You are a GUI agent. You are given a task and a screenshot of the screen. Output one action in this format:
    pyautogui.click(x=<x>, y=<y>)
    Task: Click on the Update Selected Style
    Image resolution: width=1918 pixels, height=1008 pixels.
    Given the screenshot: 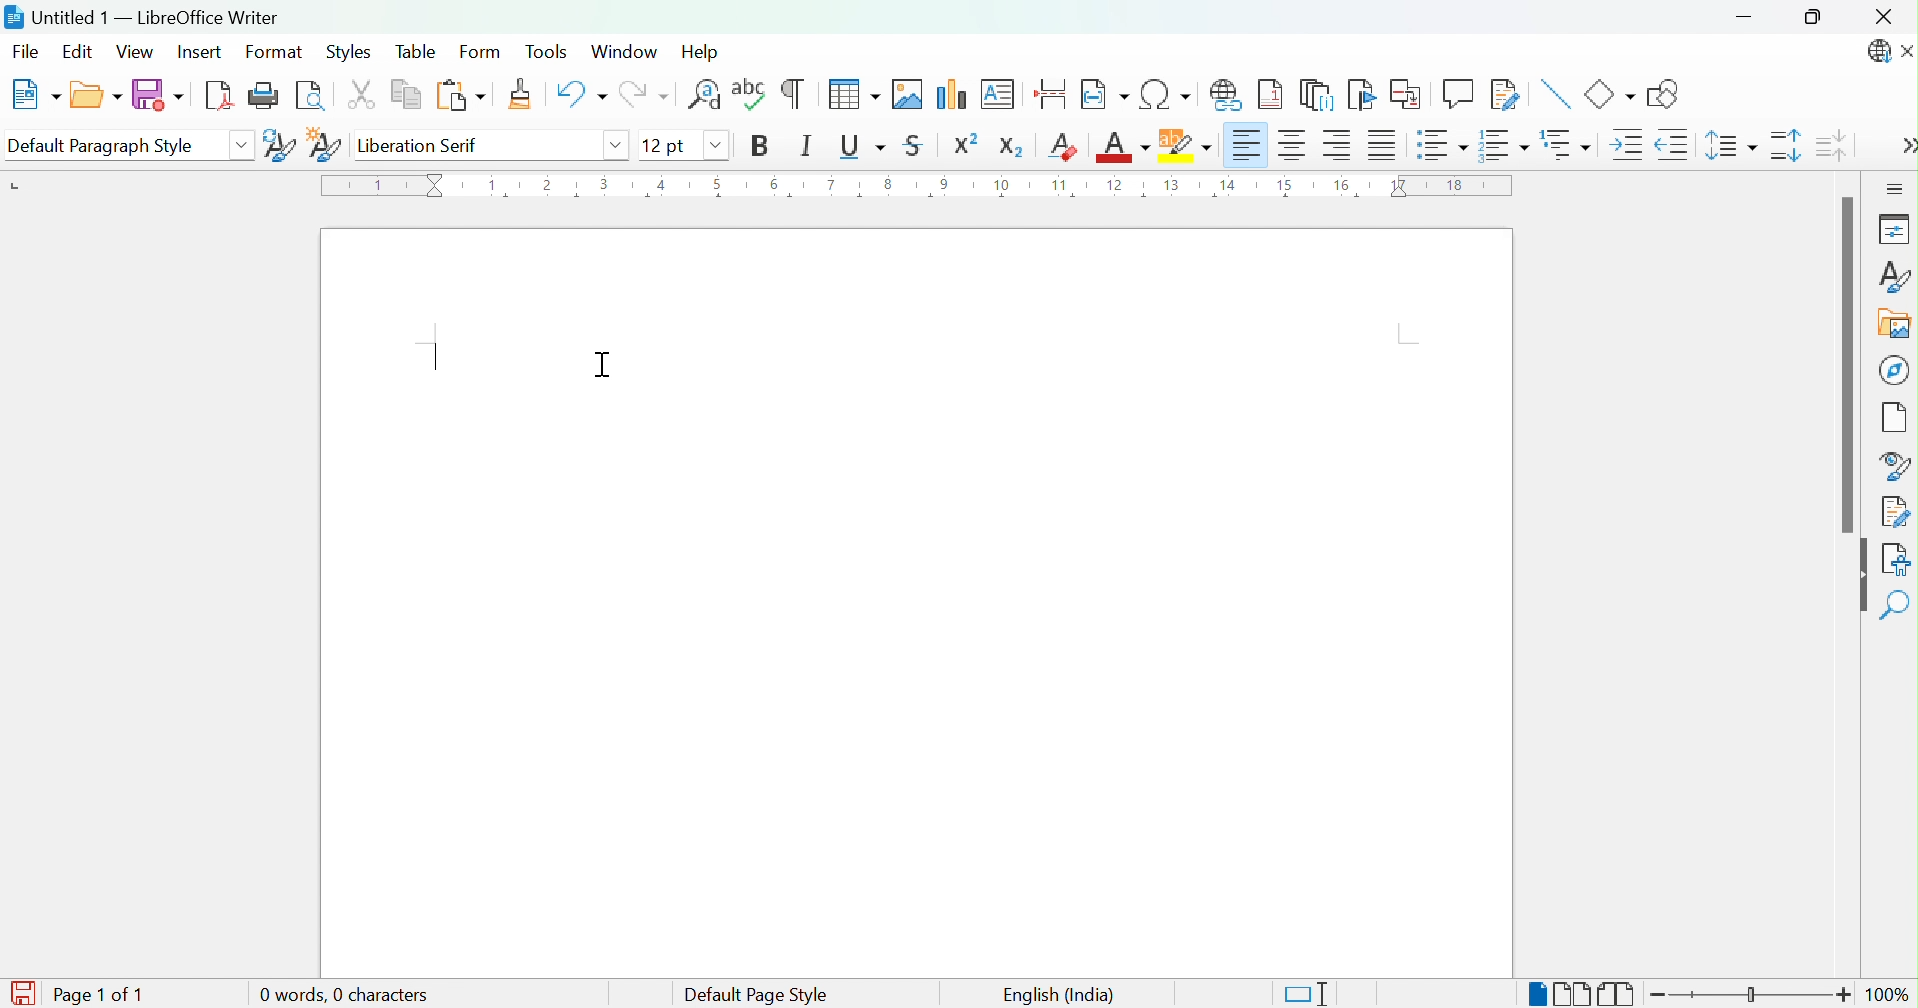 What is the action you would take?
    pyautogui.click(x=277, y=144)
    